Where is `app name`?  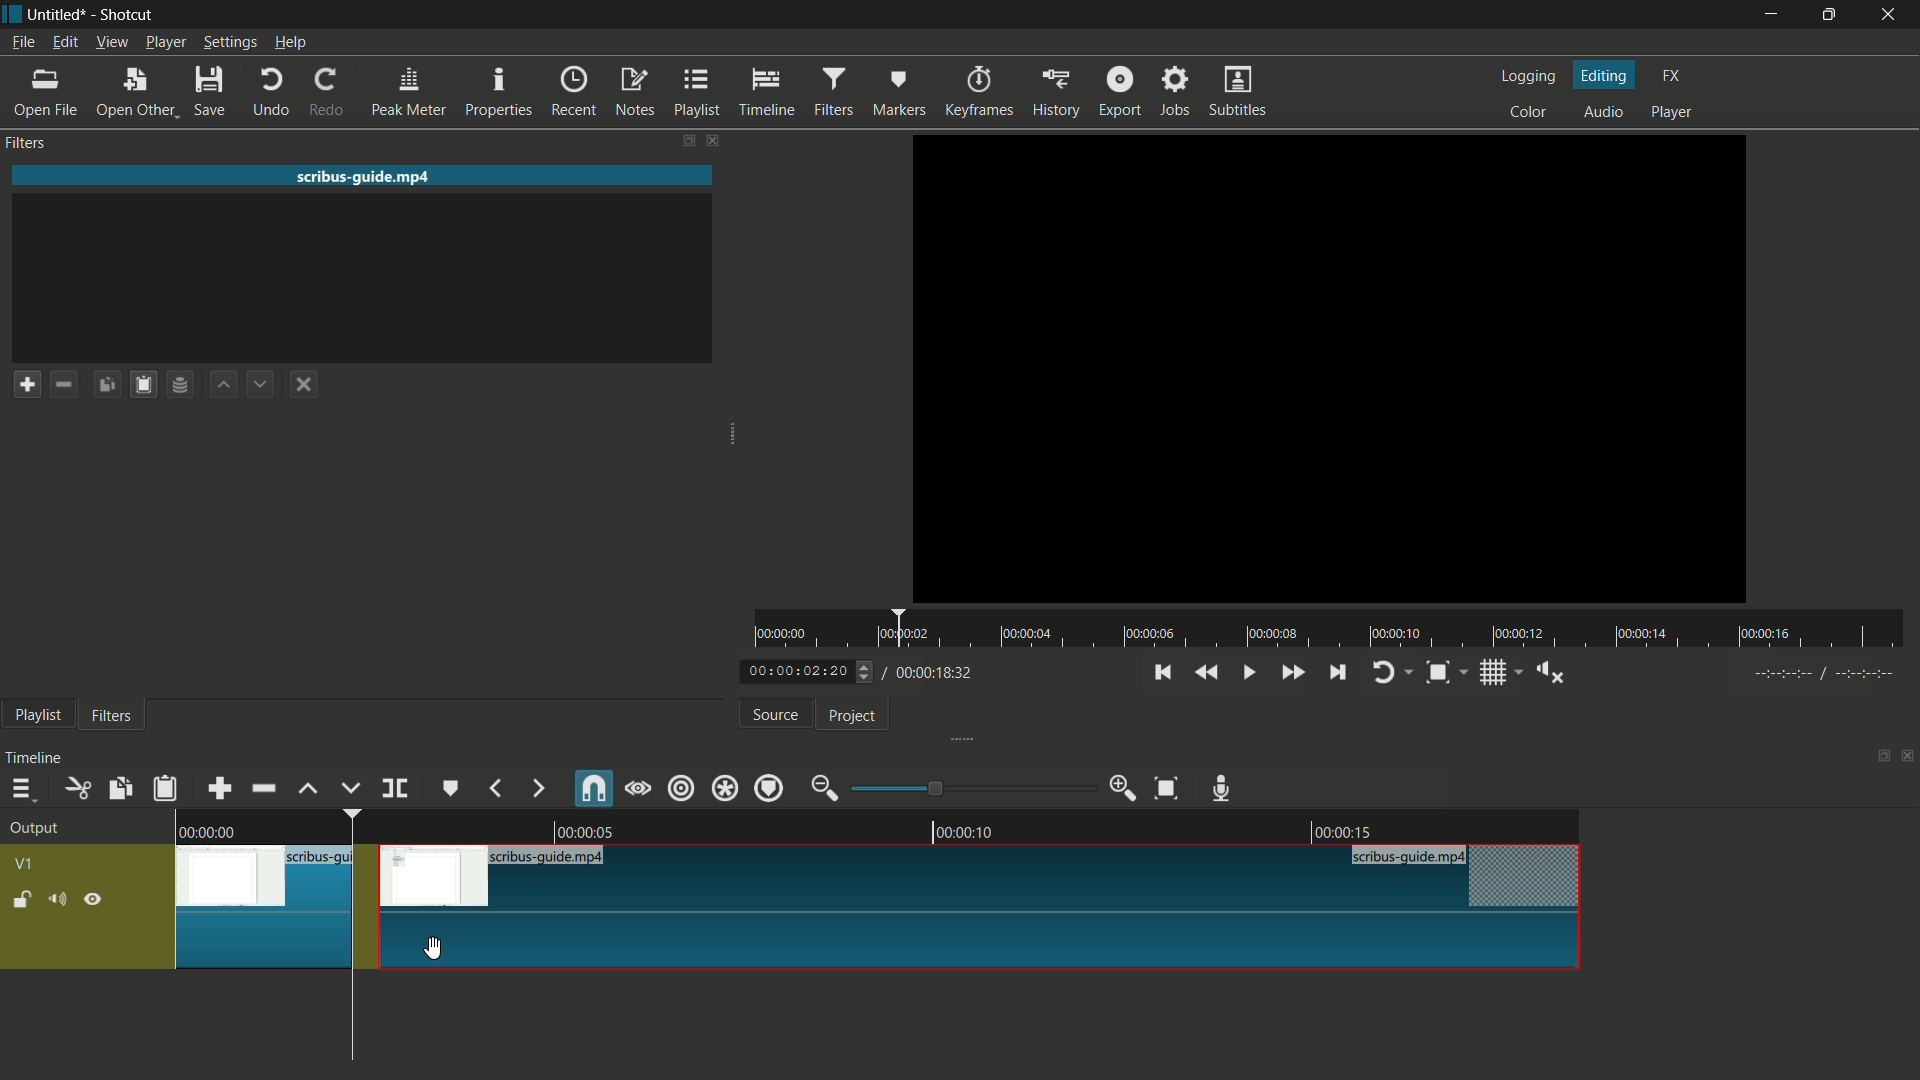
app name is located at coordinates (127, 15).